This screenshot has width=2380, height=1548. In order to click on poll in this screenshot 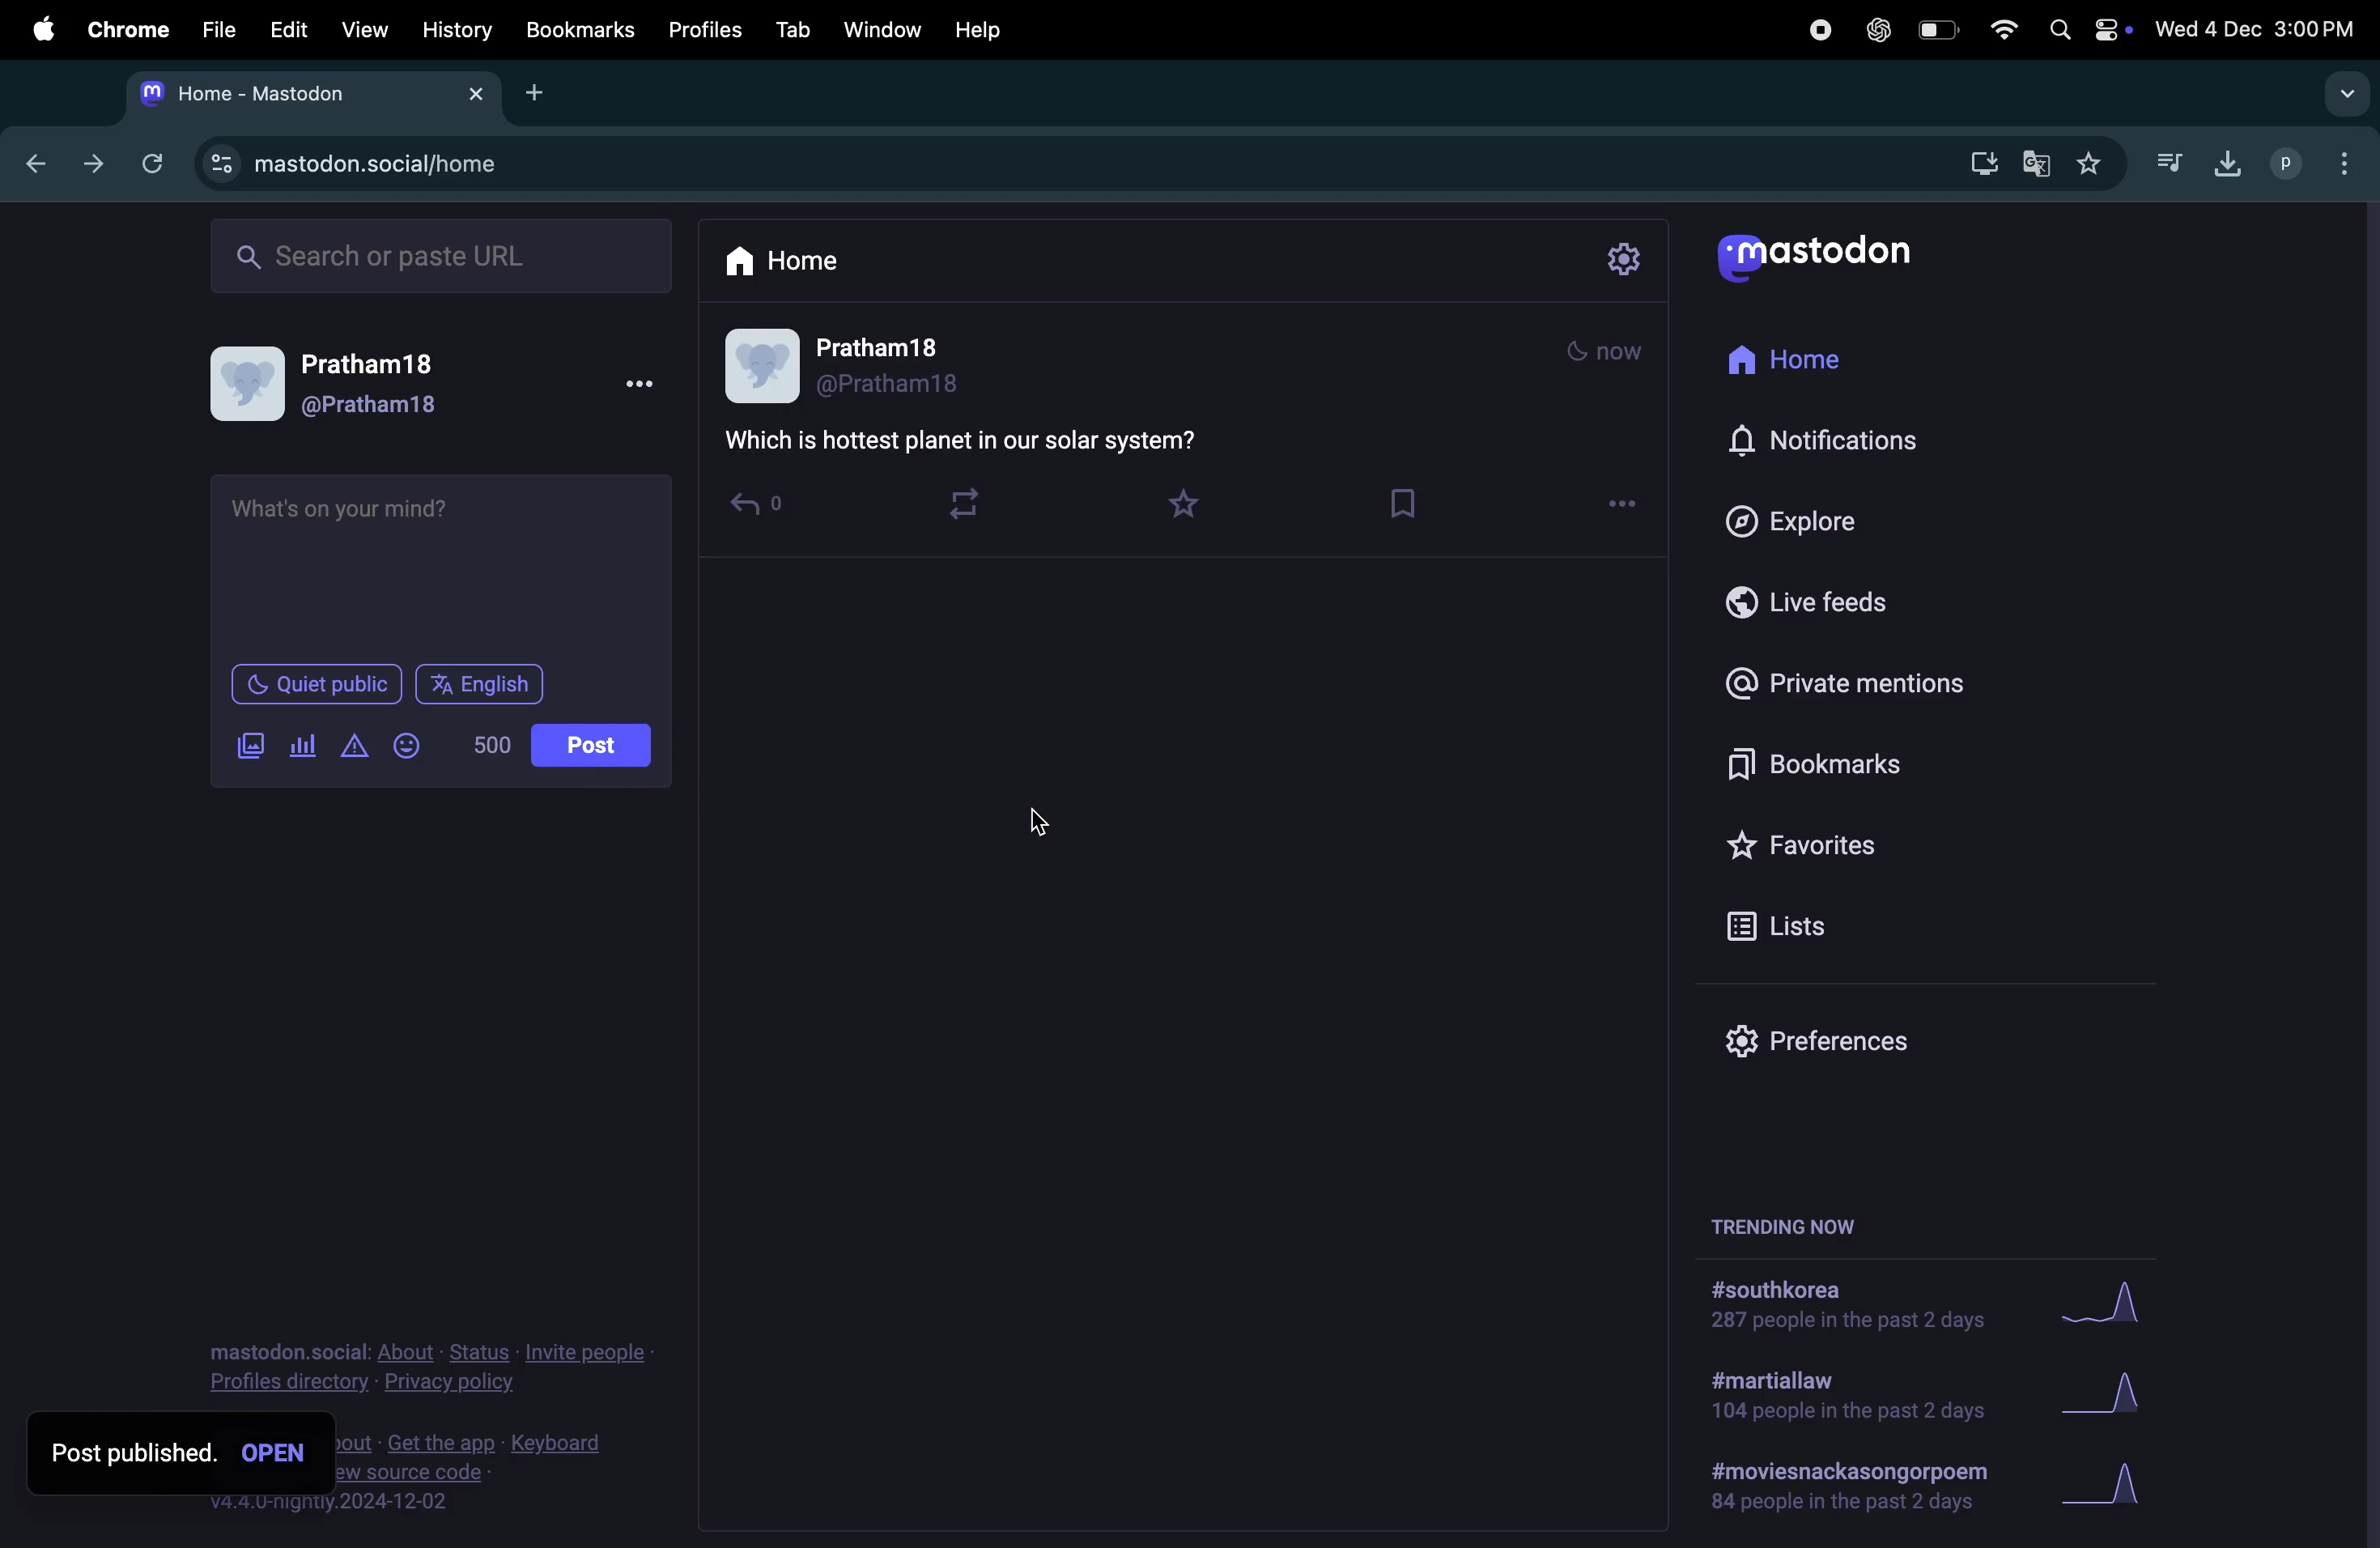, I will do `click(304, 747)`.